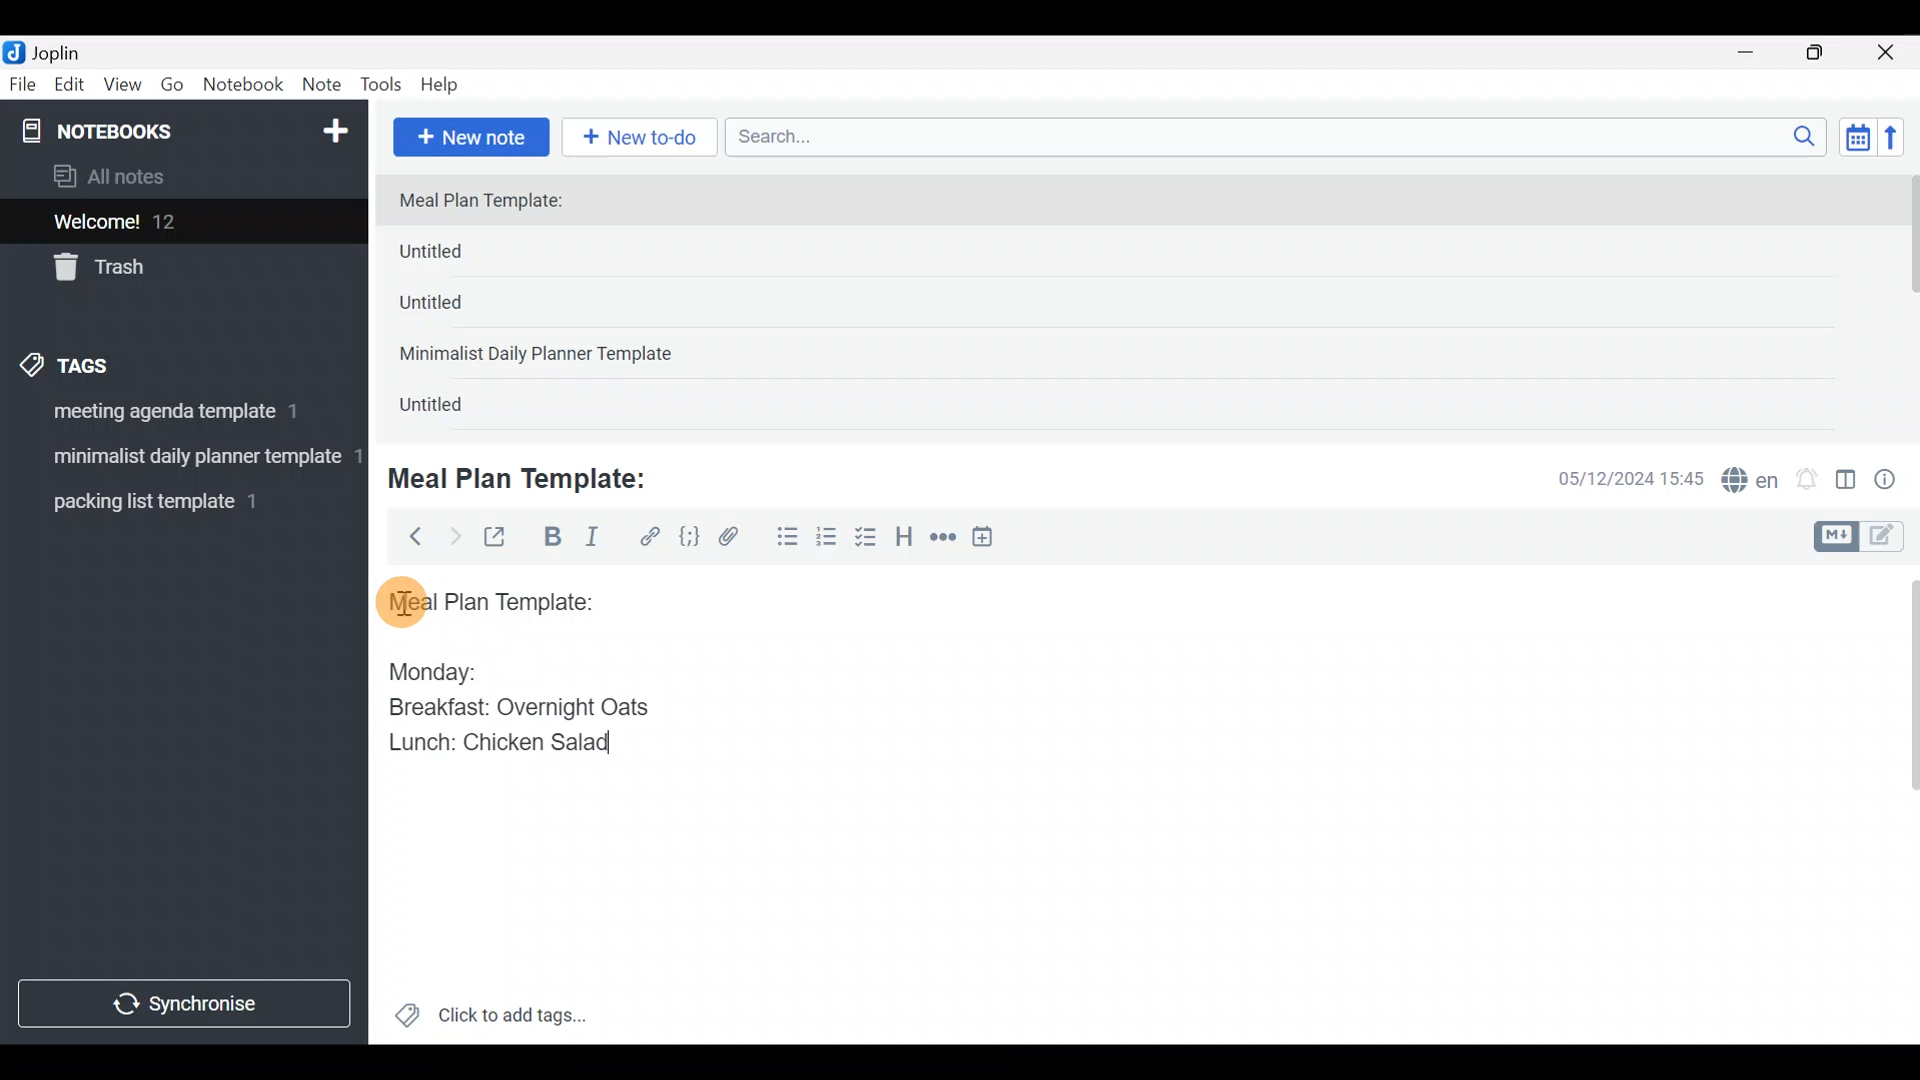  Describe the element at coordinates (1808, 481) in the screenshot. I see `Set alarm` at that location.